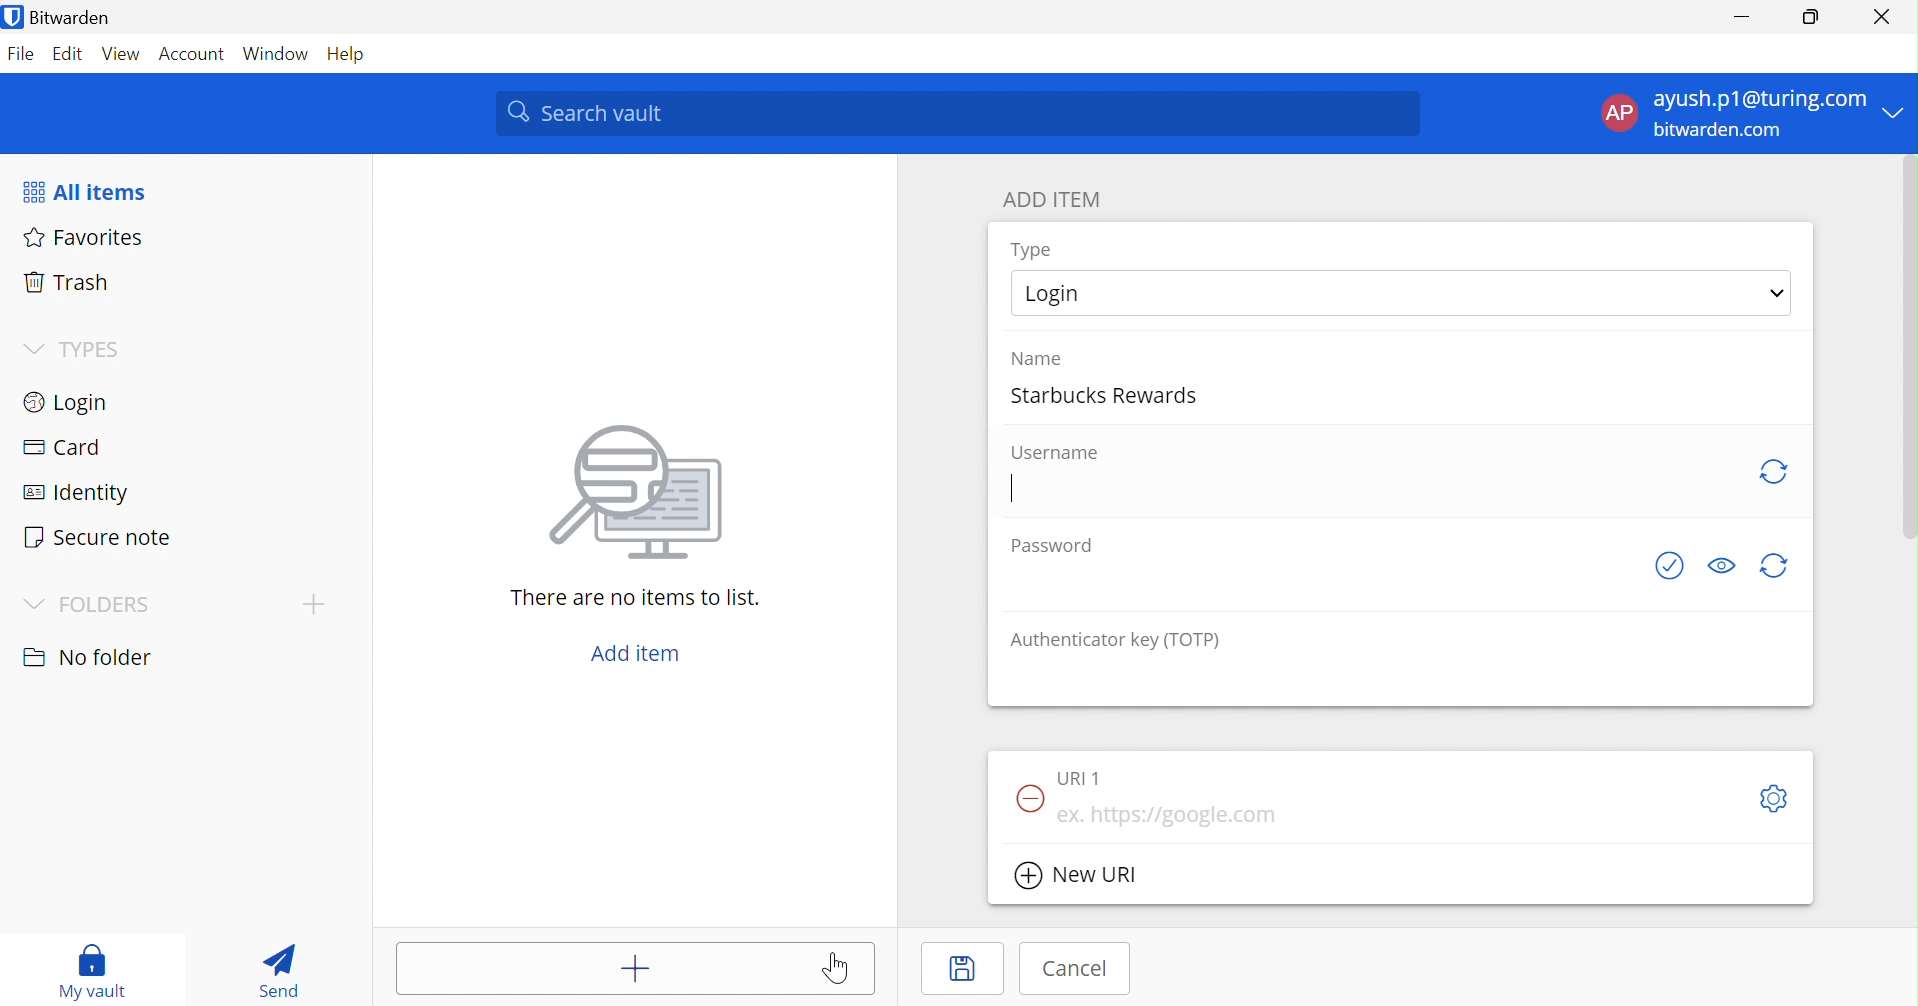 The image size is (1918, 1006). What do you see at coordinates (1744, 12) in the screenshot?
I see `Minimize` at bounding box center [1744, 12].